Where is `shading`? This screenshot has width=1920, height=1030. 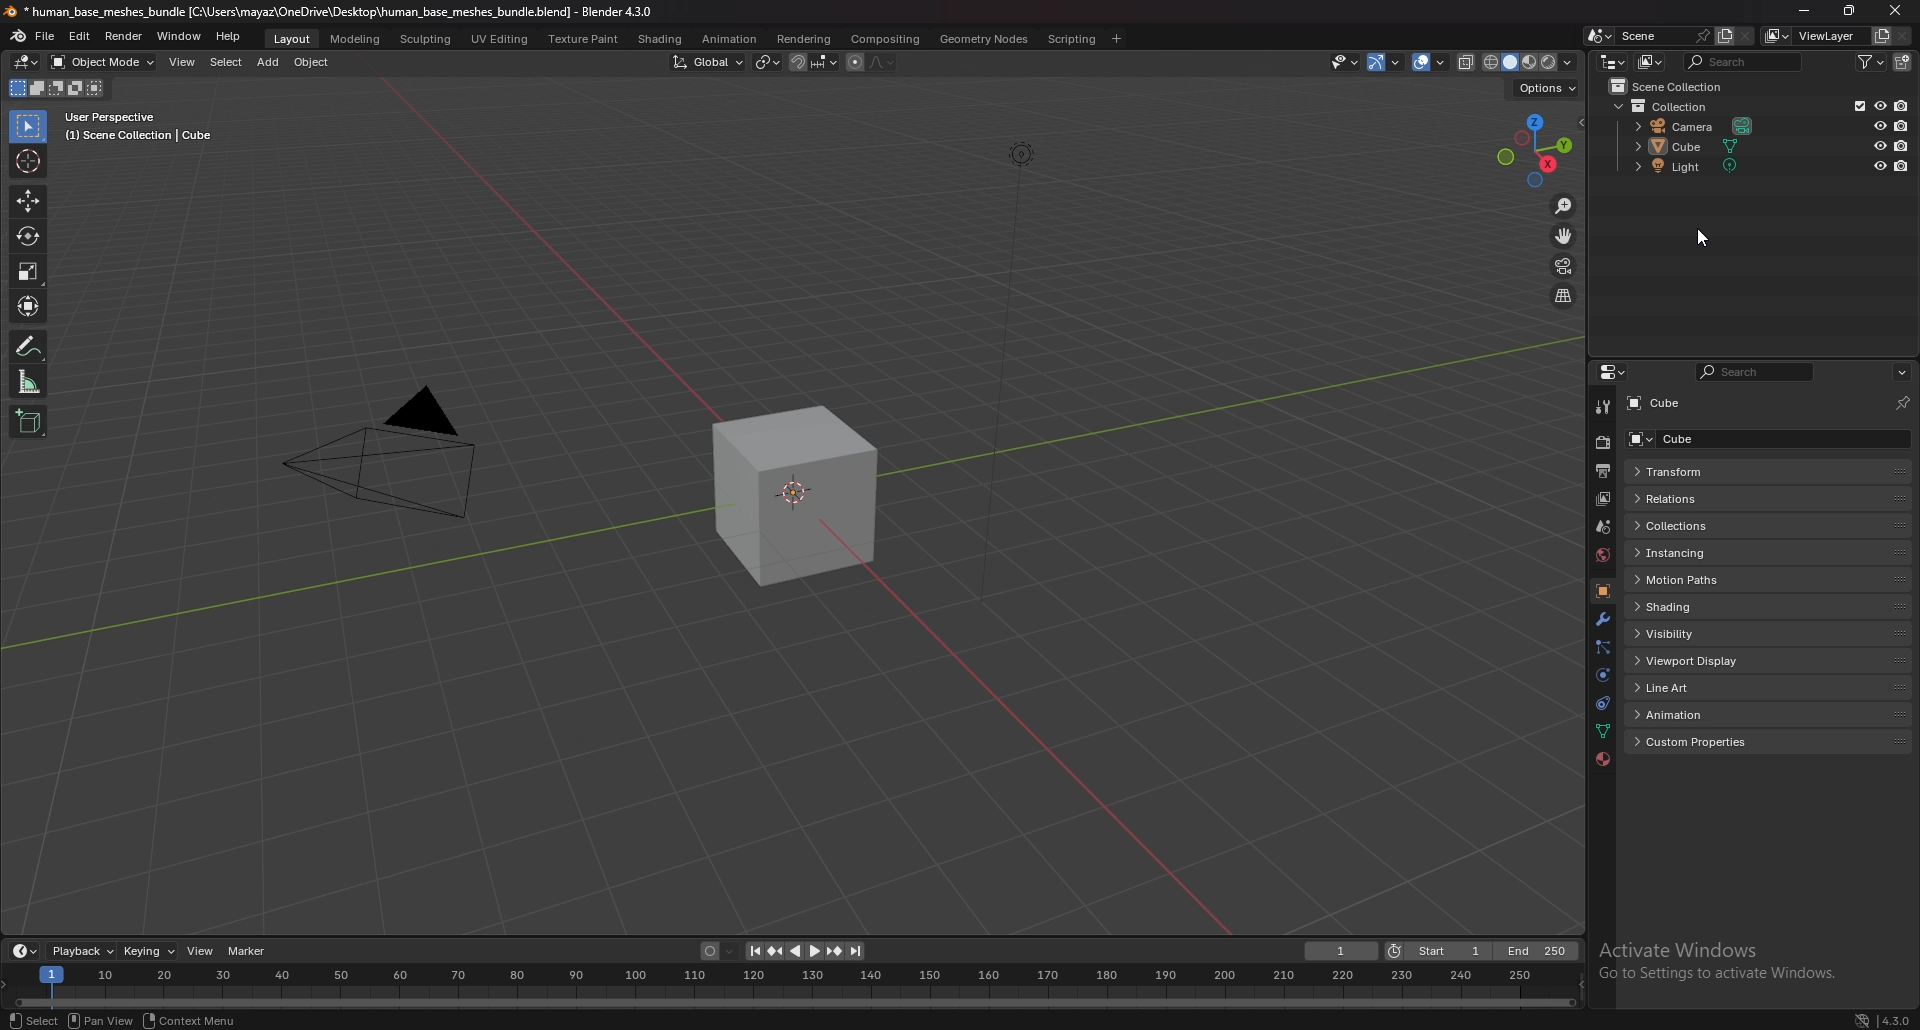
shading is located at coordinates (1706, 606).